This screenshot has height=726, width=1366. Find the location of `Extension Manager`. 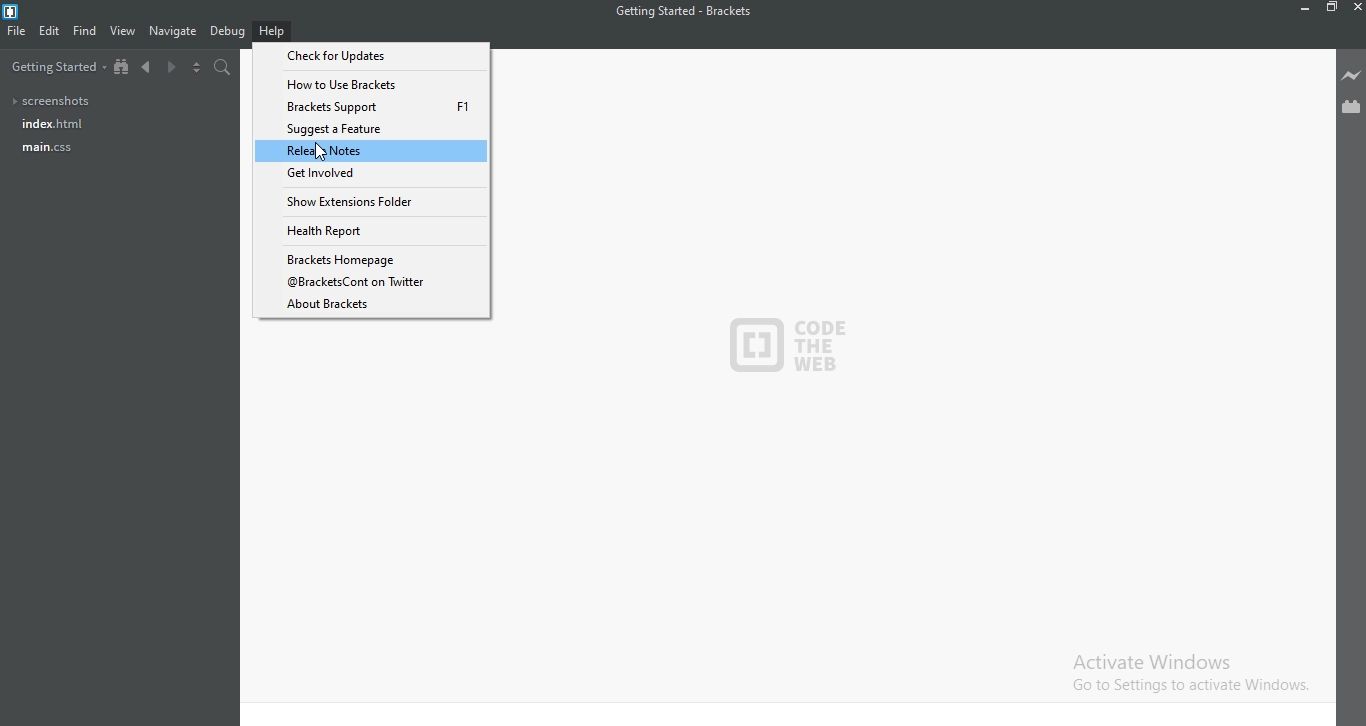

Extension Manager is located at coordinates (1353, 111).